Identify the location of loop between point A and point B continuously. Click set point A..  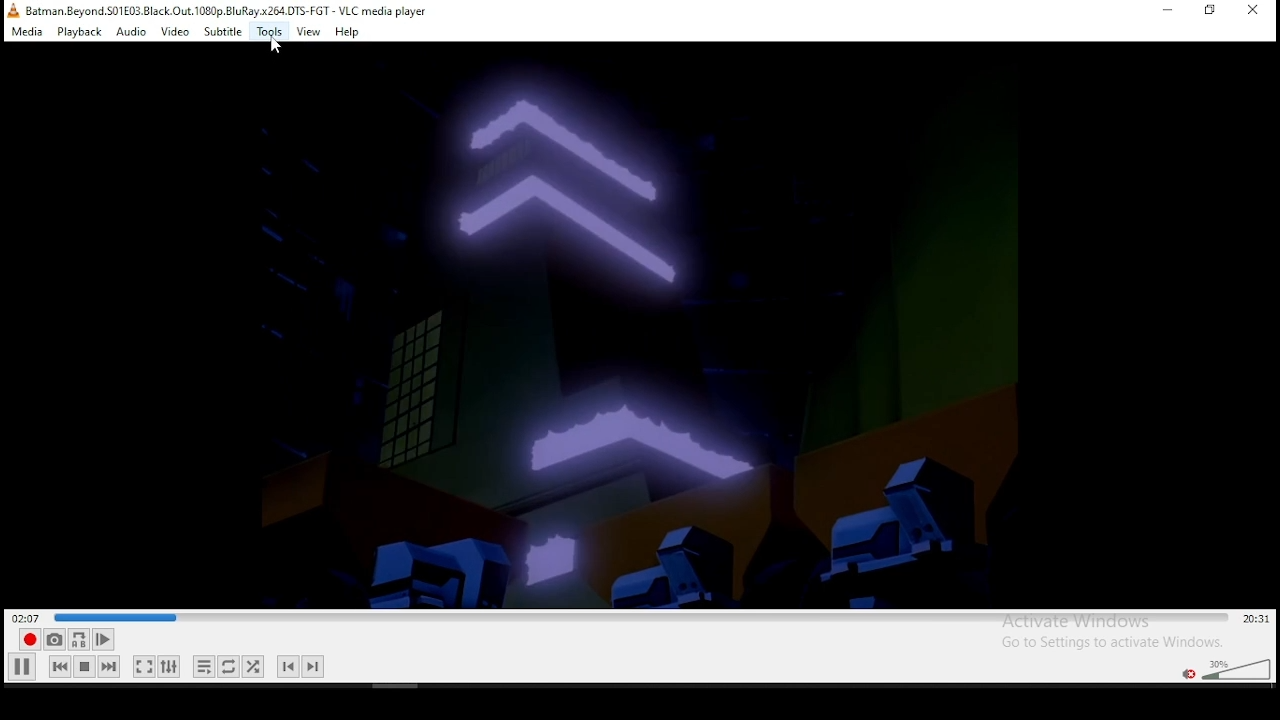
(78, 640).